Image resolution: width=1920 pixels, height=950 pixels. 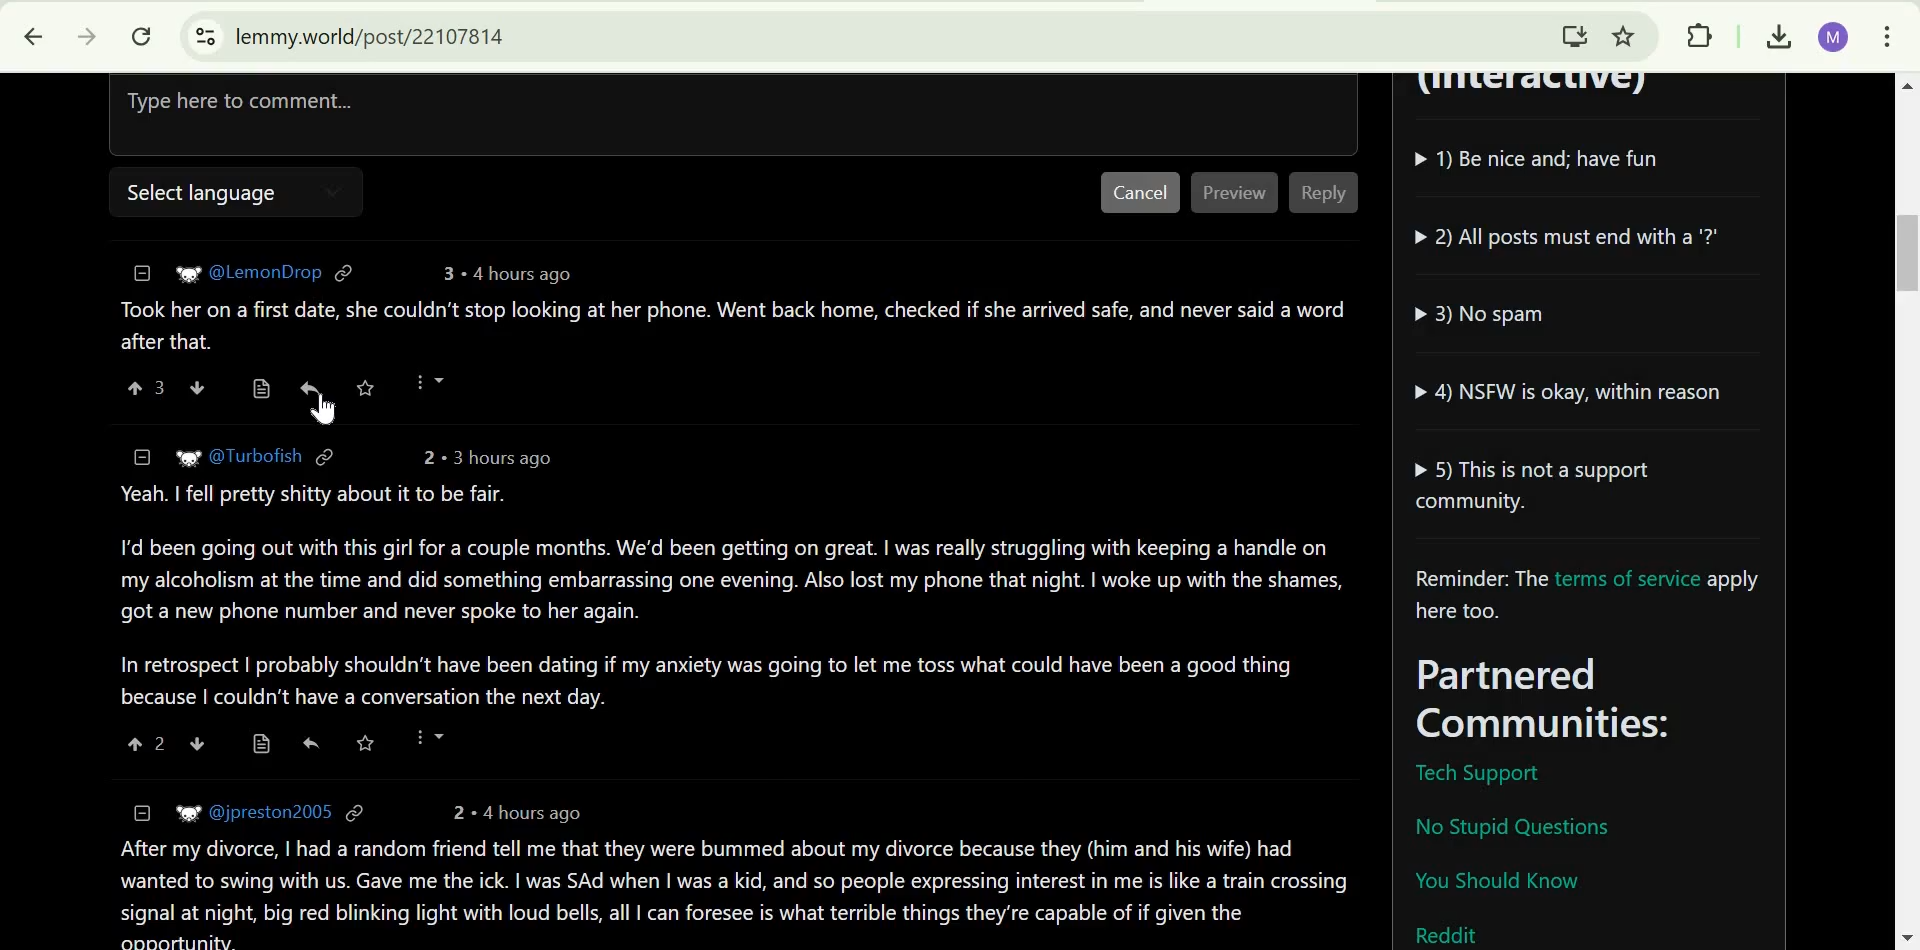 I want to click on View site information, so click(x=203, y=37).